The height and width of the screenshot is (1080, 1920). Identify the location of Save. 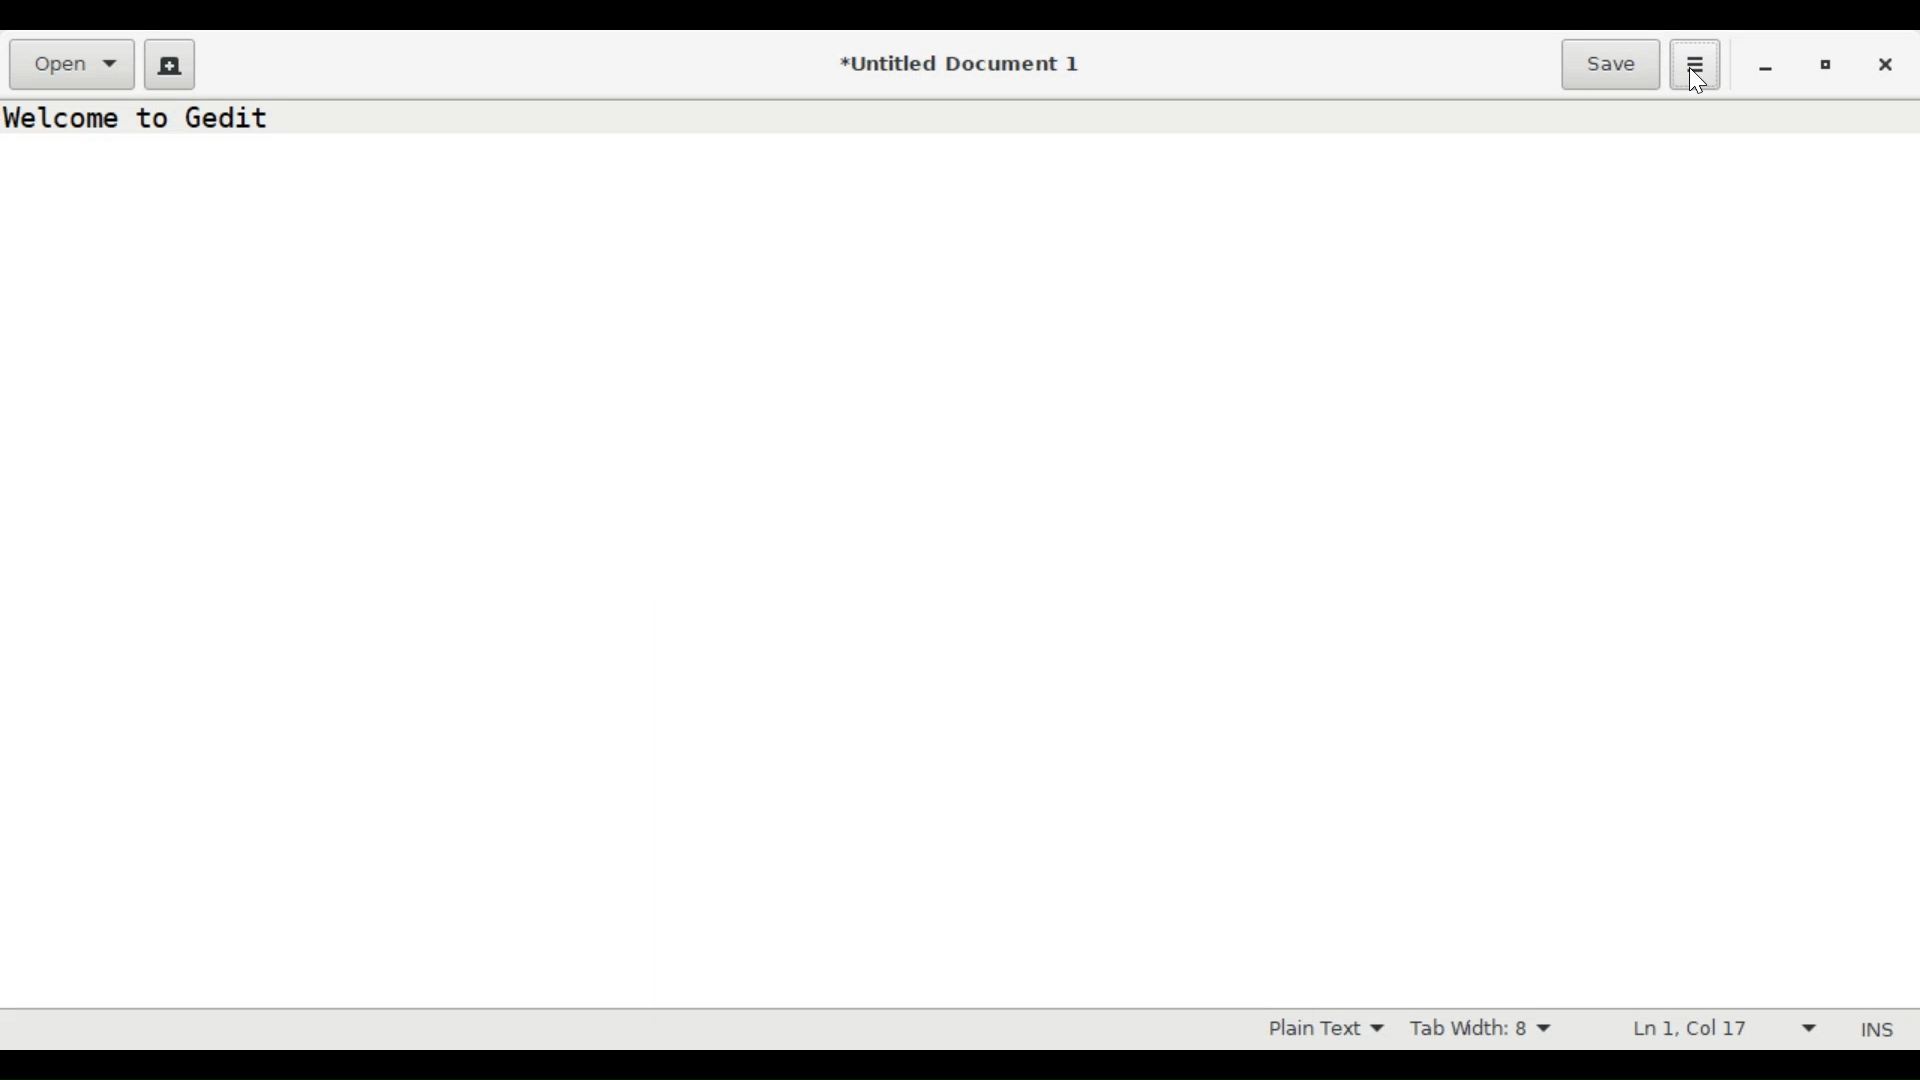
(1612, 66).